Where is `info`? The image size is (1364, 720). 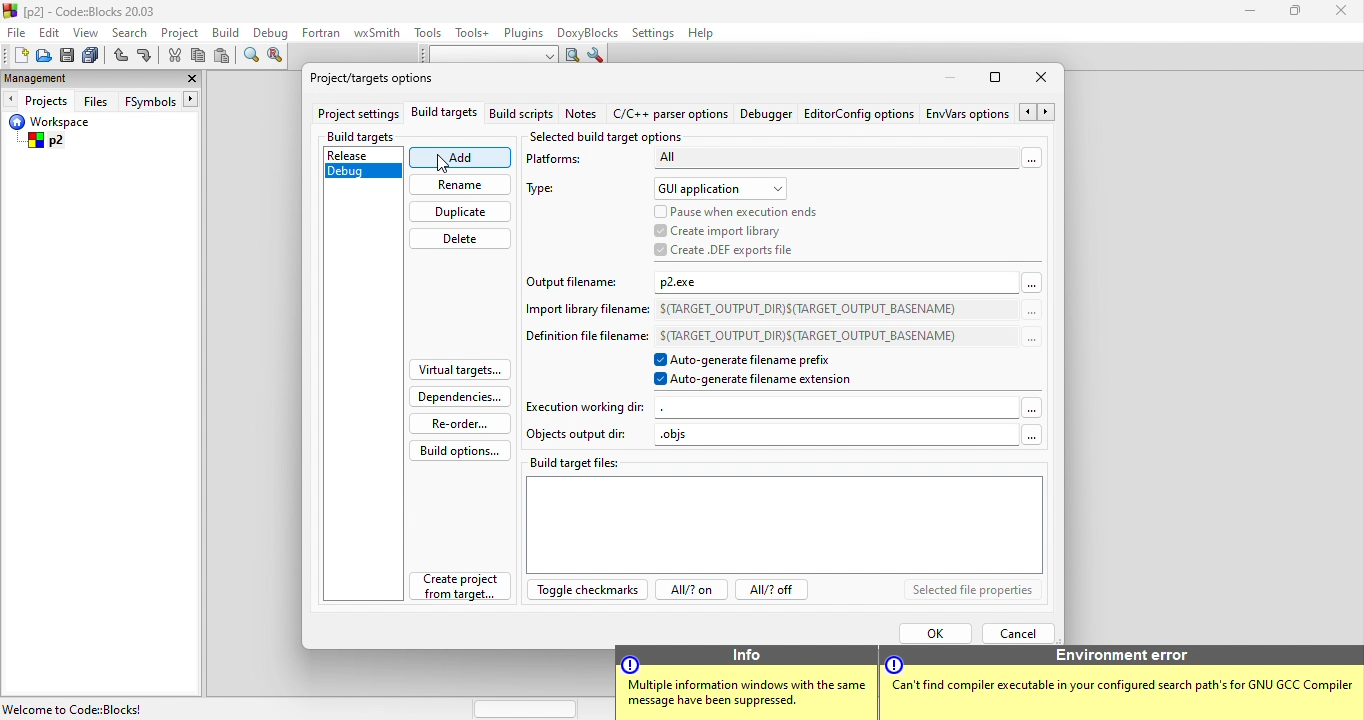 info is located at coordinates (746, 682).